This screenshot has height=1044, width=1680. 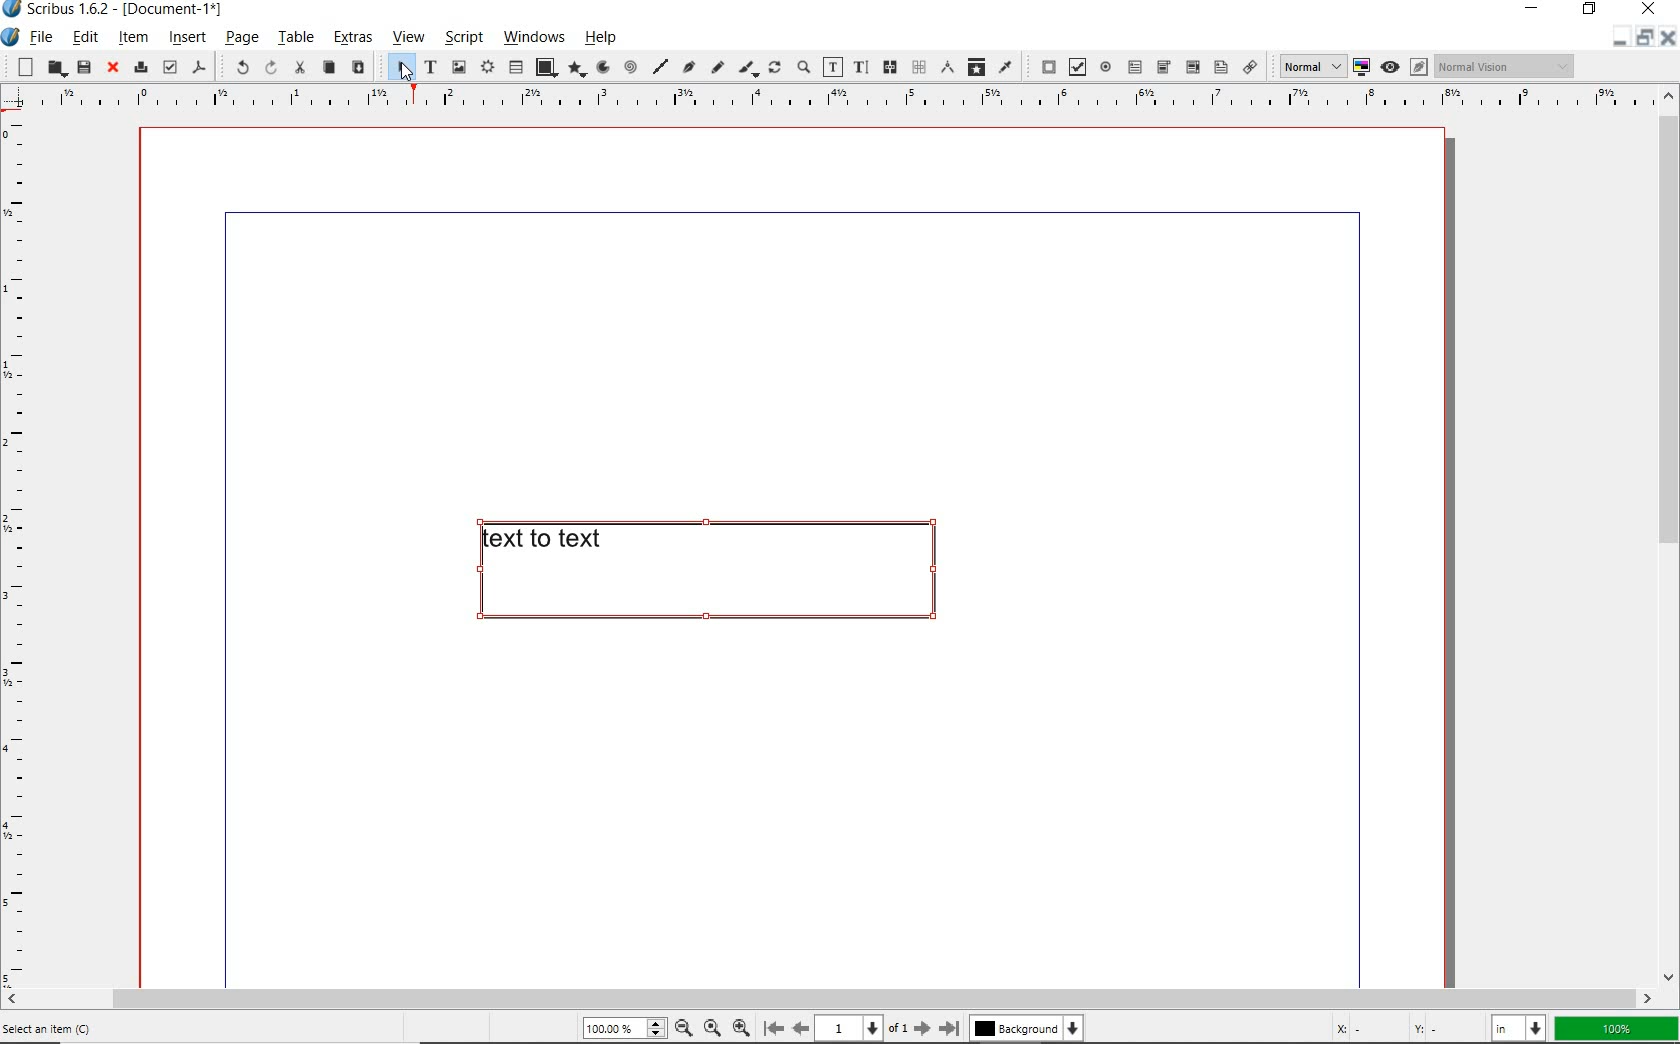 What do you see at coordinates (1668, 535) in the screenshot?
I see `scrollbar` at bounding box center [1668, 535].